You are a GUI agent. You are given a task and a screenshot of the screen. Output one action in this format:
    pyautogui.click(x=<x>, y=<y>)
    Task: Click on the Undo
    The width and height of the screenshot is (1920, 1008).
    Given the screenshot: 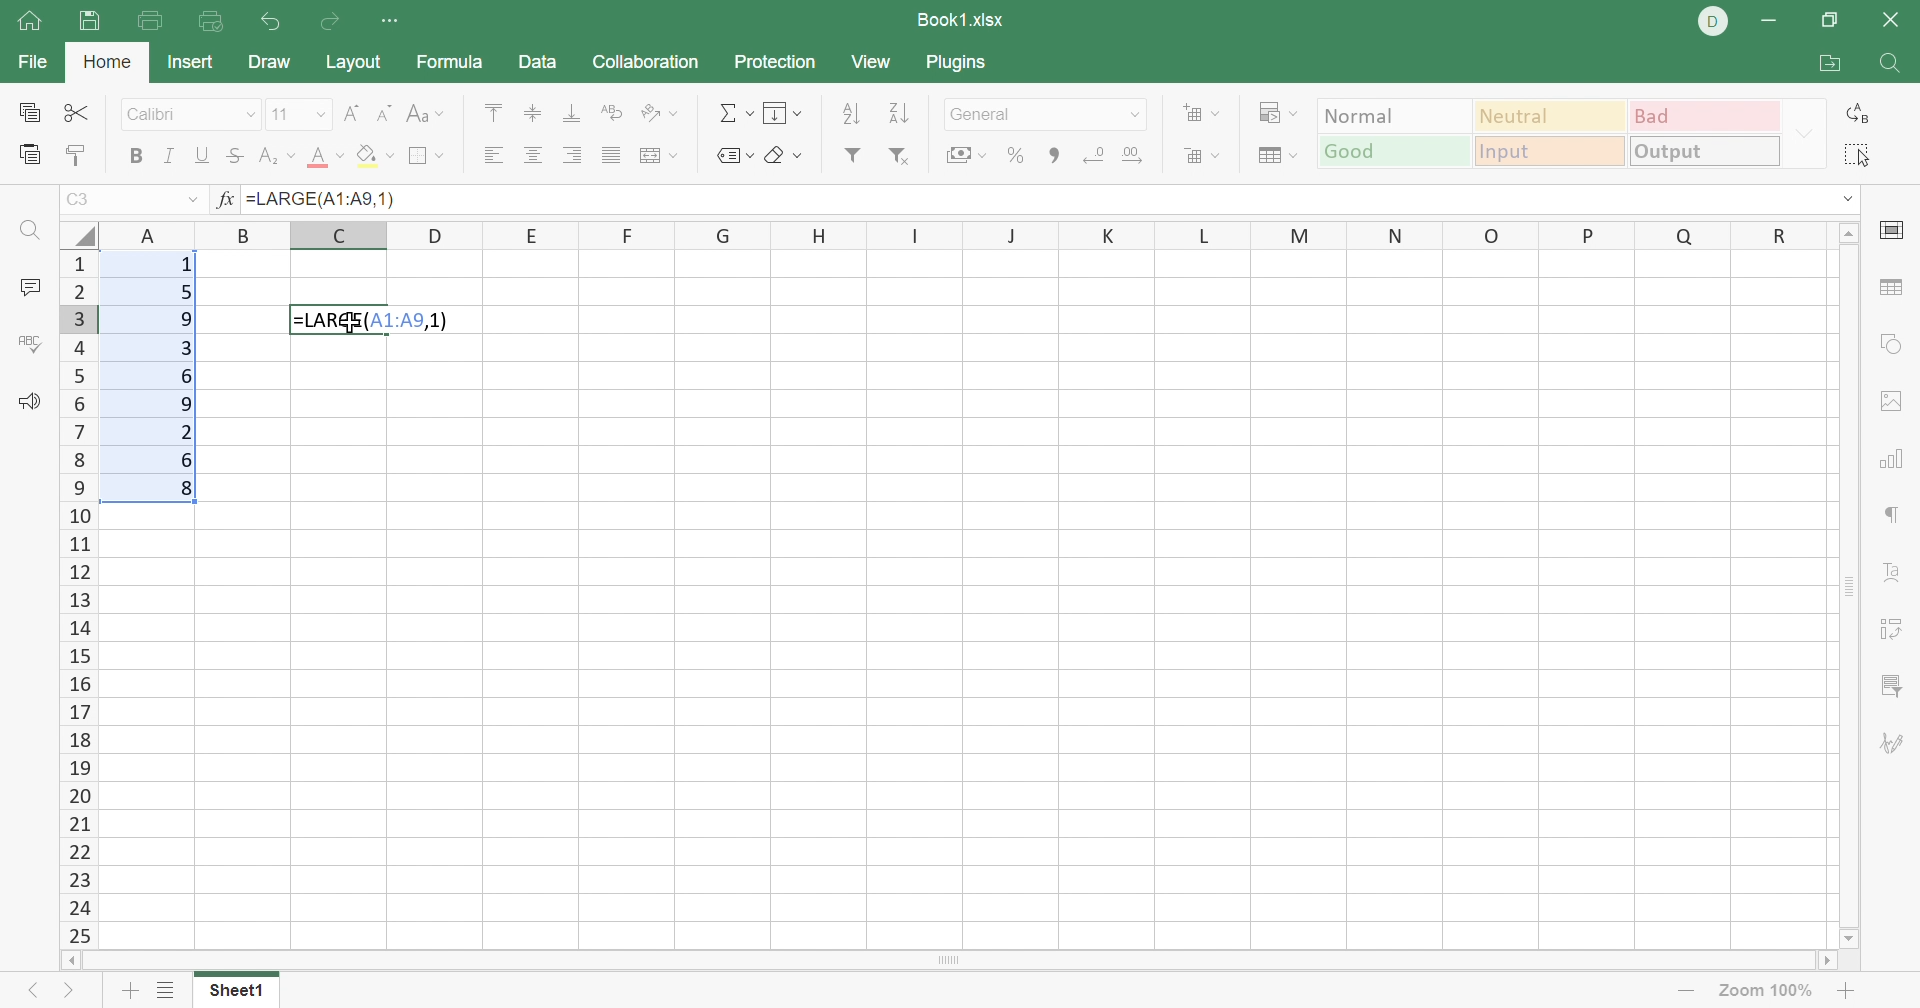 What is the action you would take?
    pyautogui.click(x=268, y=20)
    